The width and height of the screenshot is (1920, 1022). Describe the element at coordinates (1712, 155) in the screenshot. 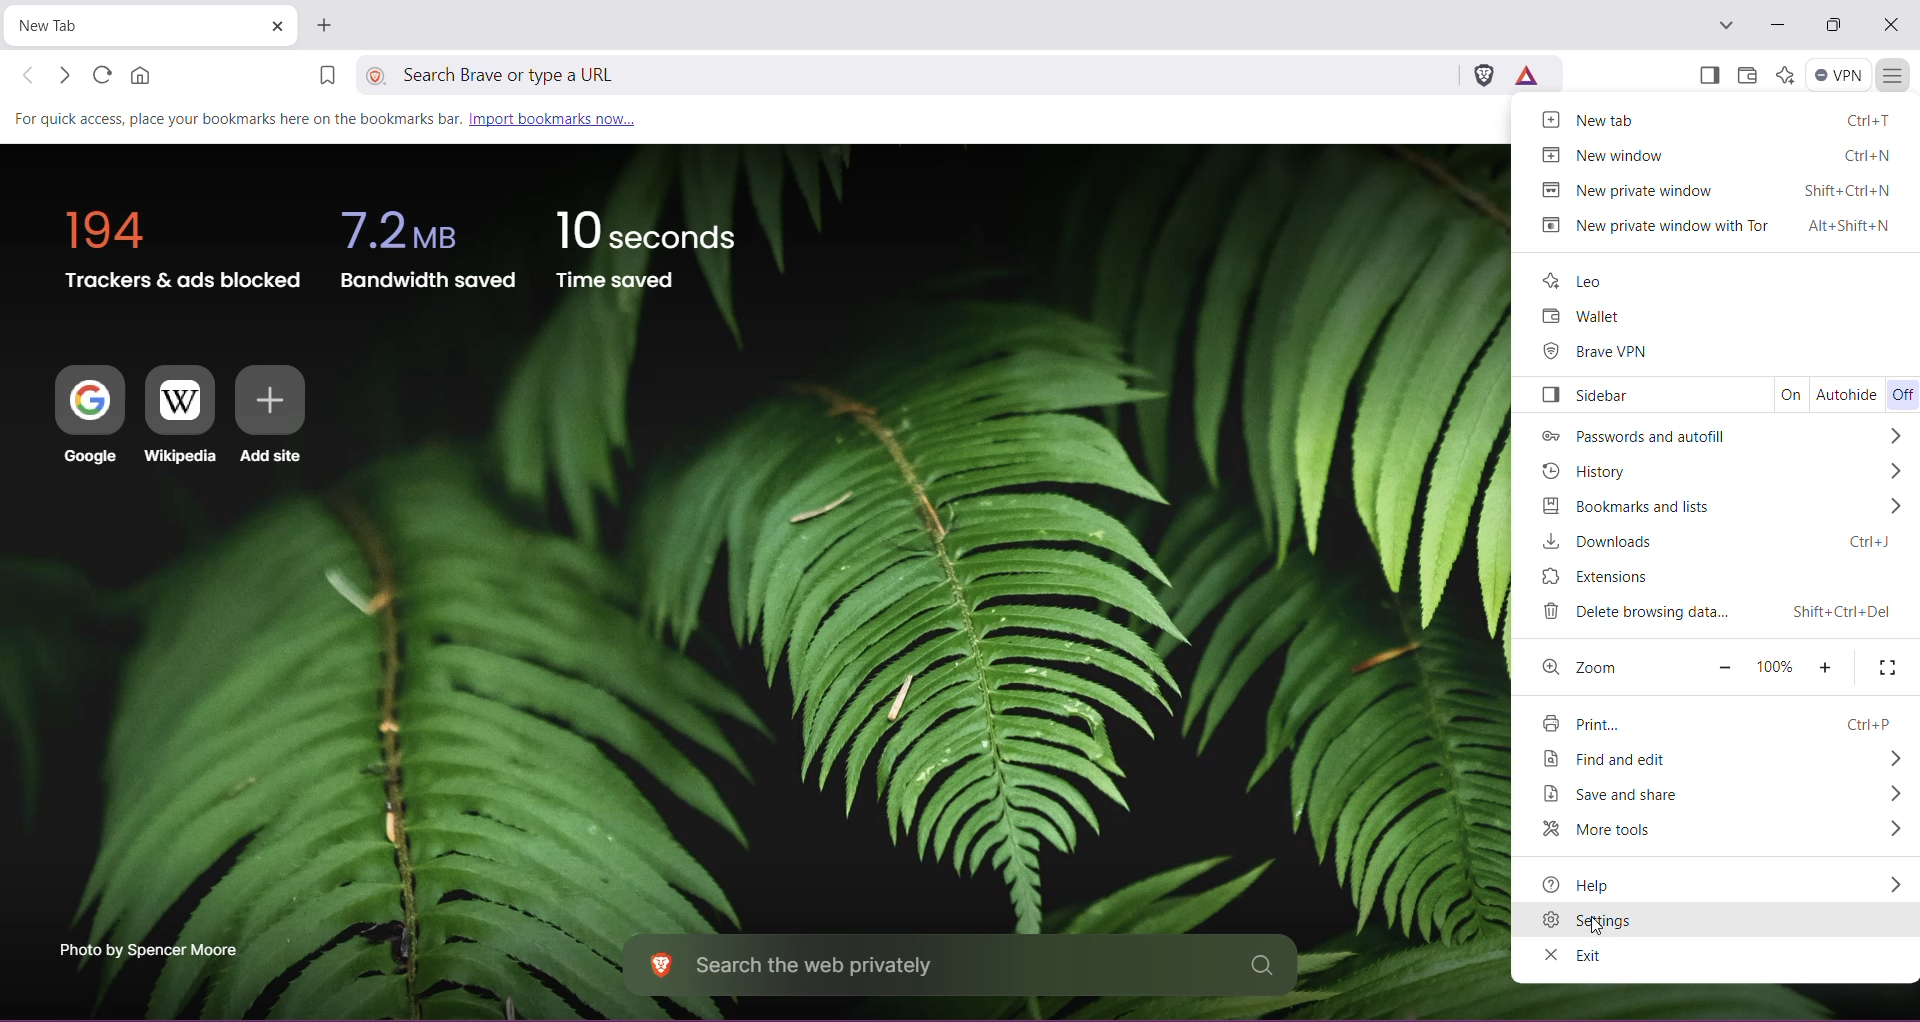

I see `New Window` at that location.